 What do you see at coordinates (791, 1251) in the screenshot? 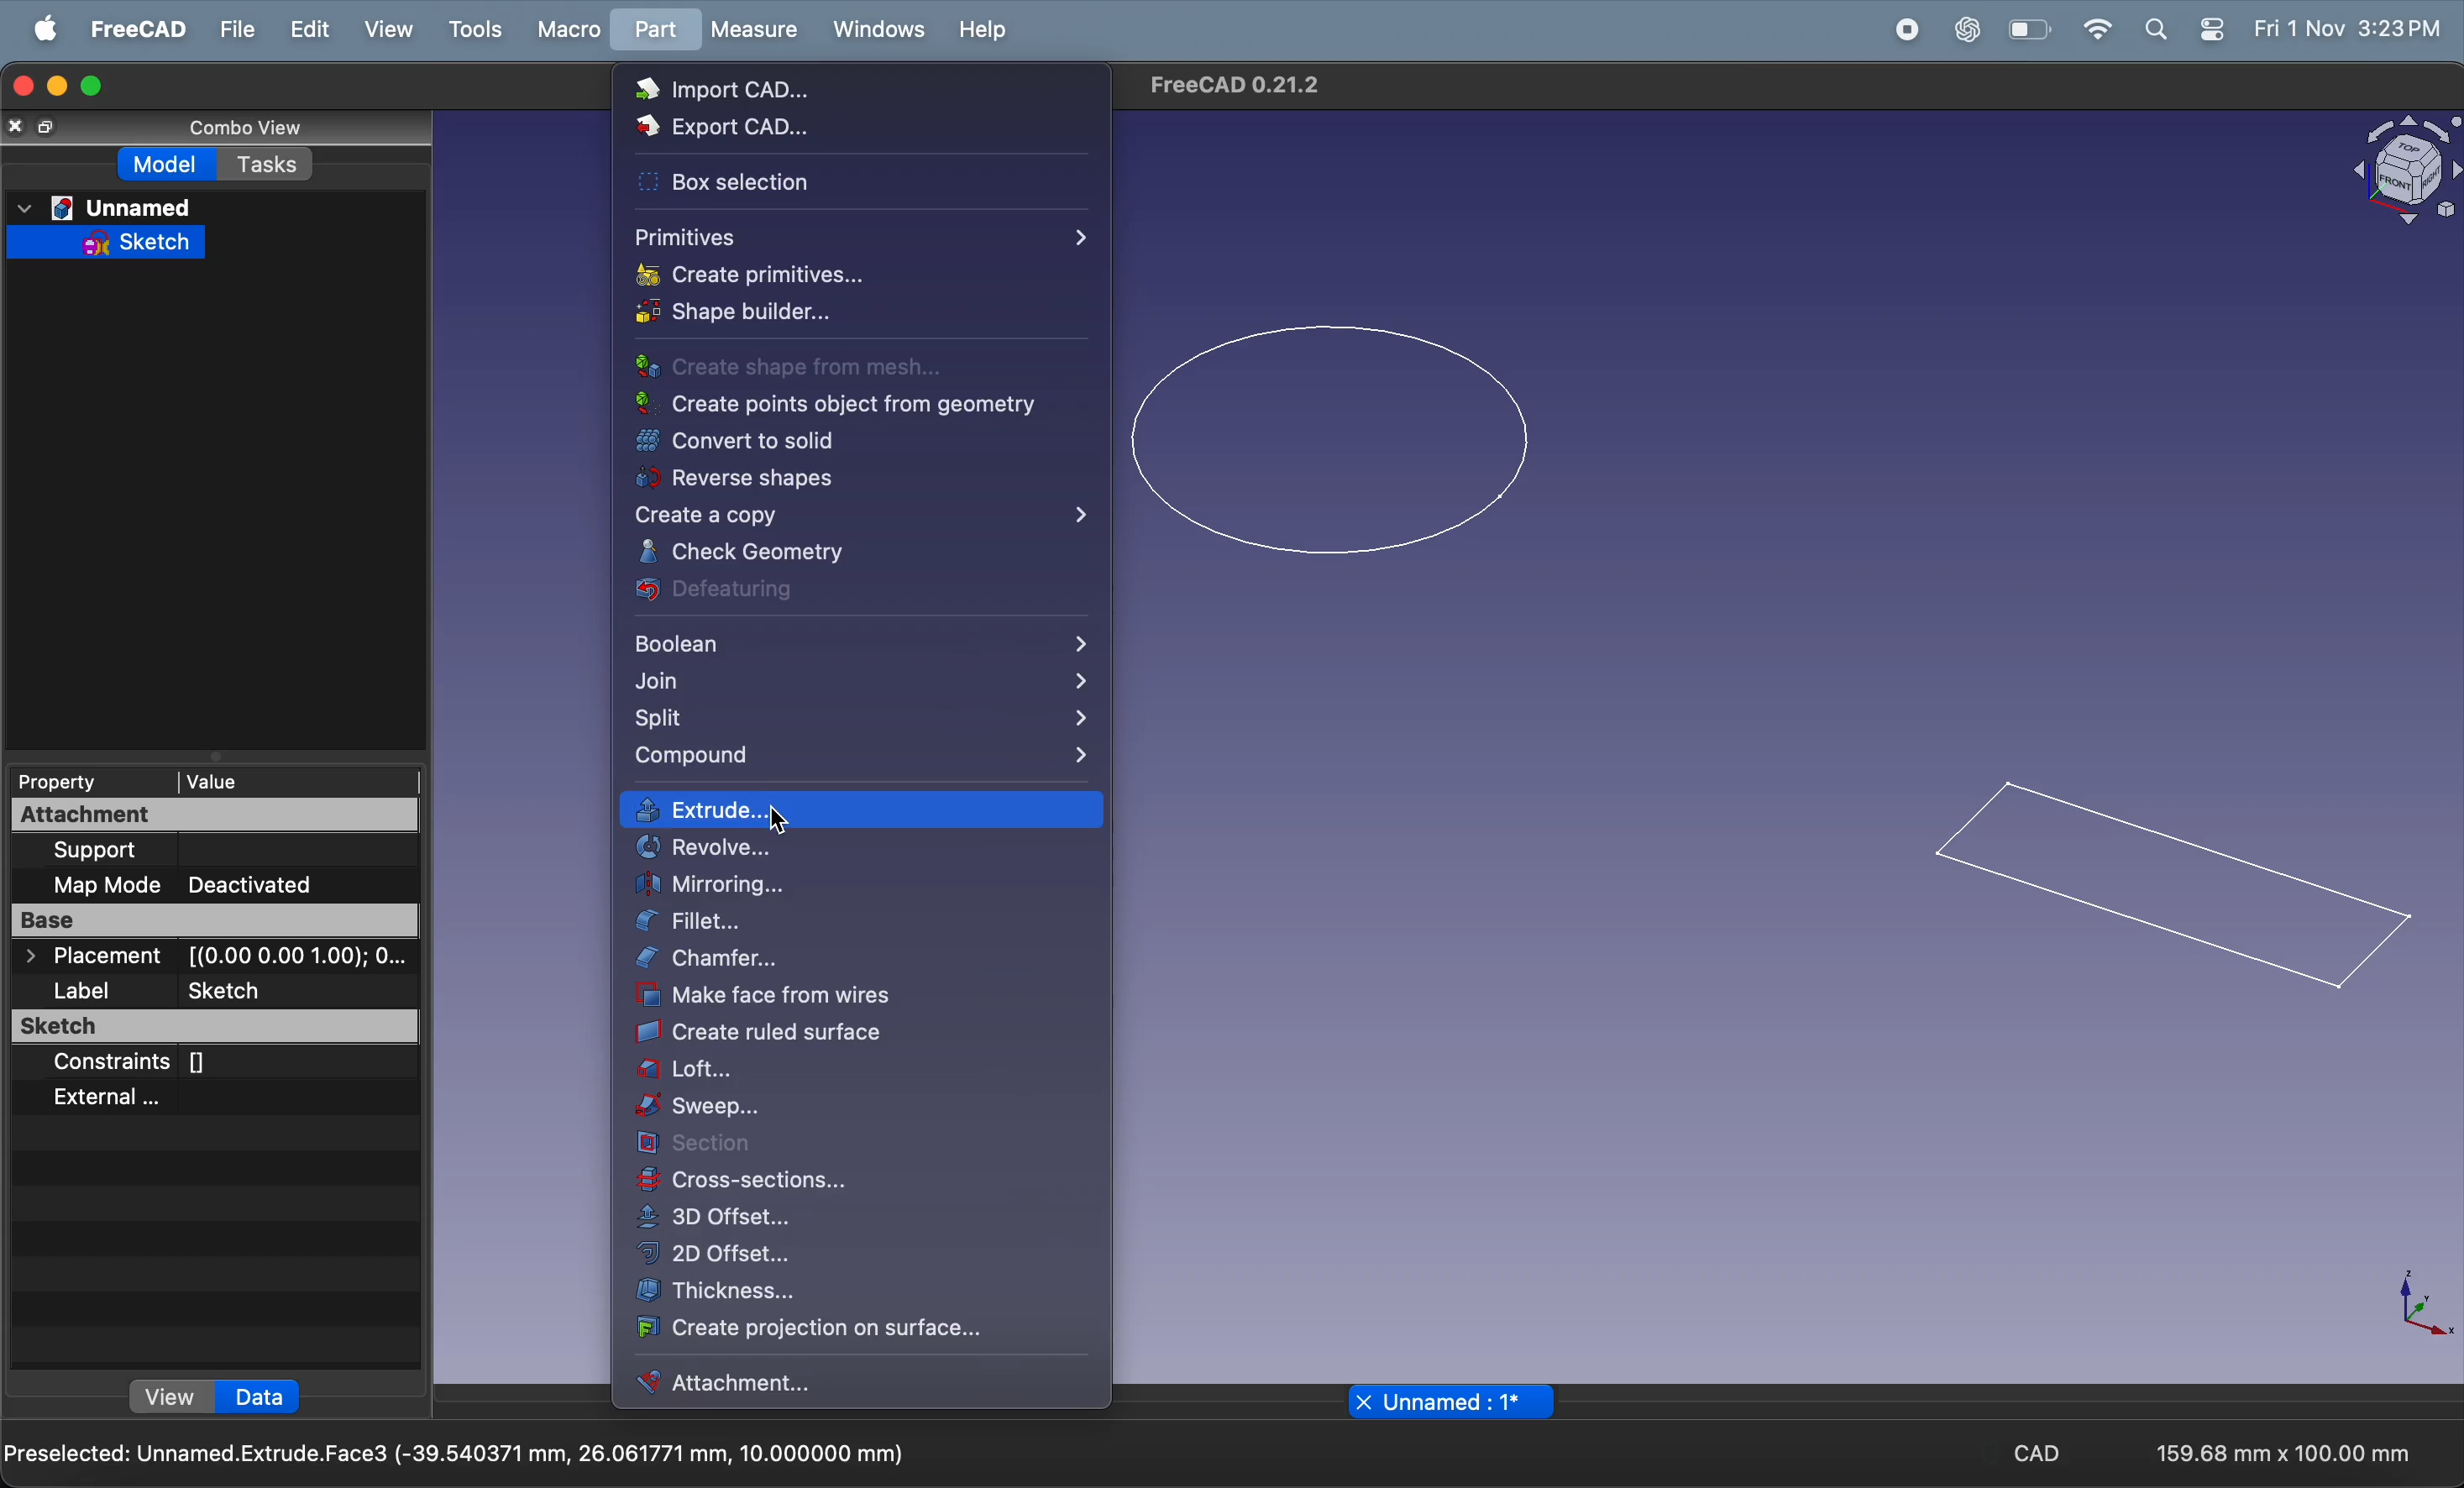
I see `2D offset...` at bounding box center [791, 1251].